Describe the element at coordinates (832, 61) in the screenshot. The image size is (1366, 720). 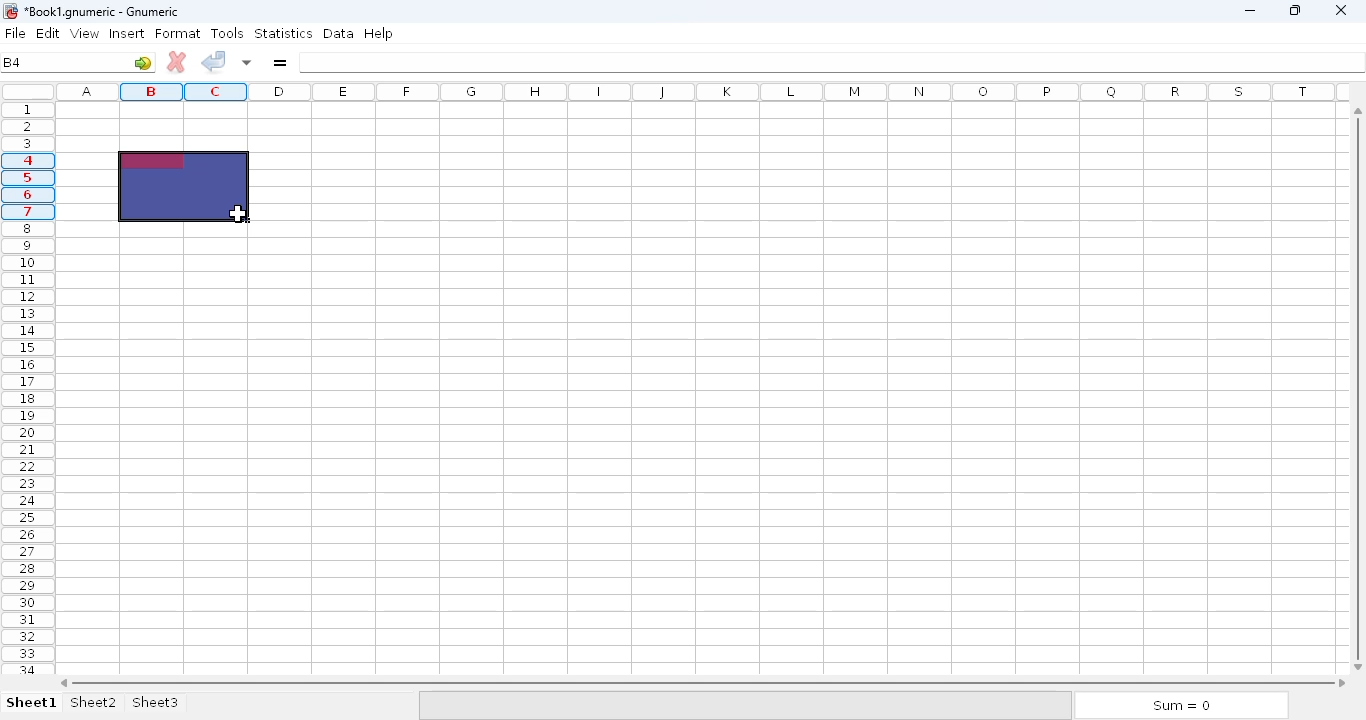
I see `formula bar` at that location.